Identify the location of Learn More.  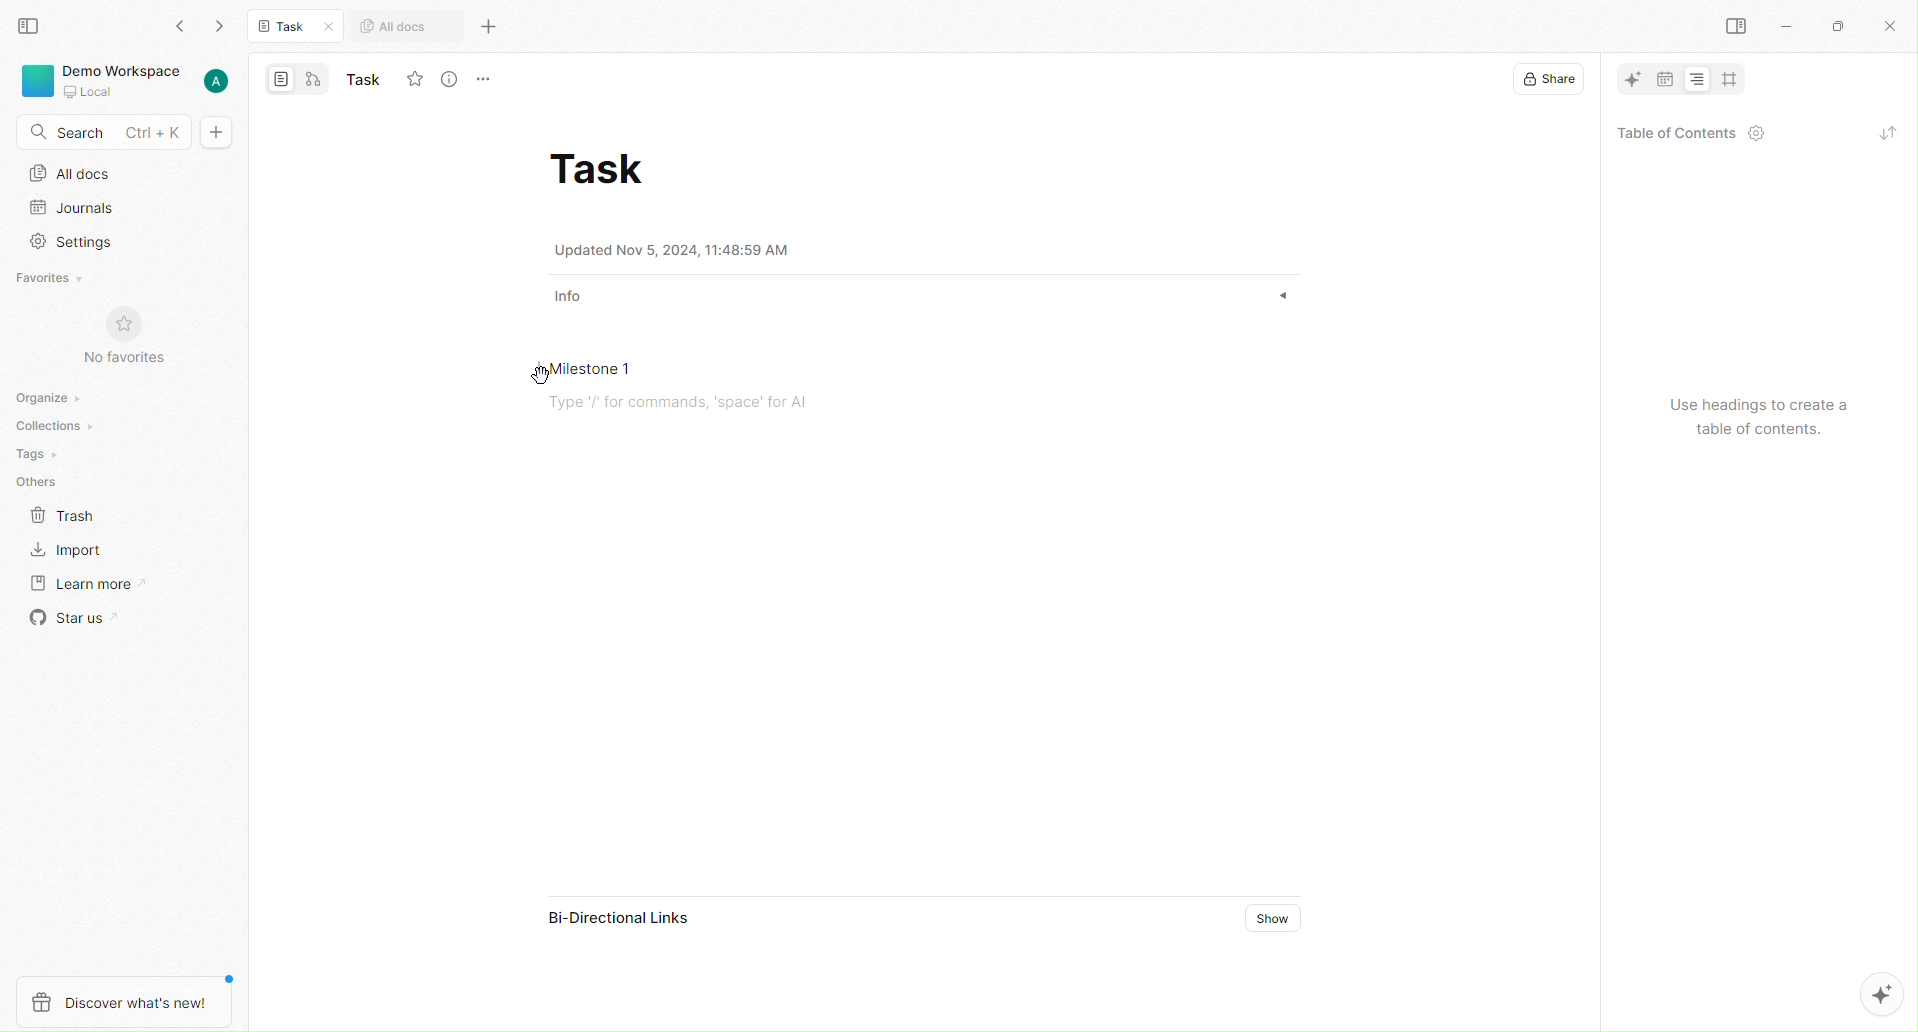
(101, 584).